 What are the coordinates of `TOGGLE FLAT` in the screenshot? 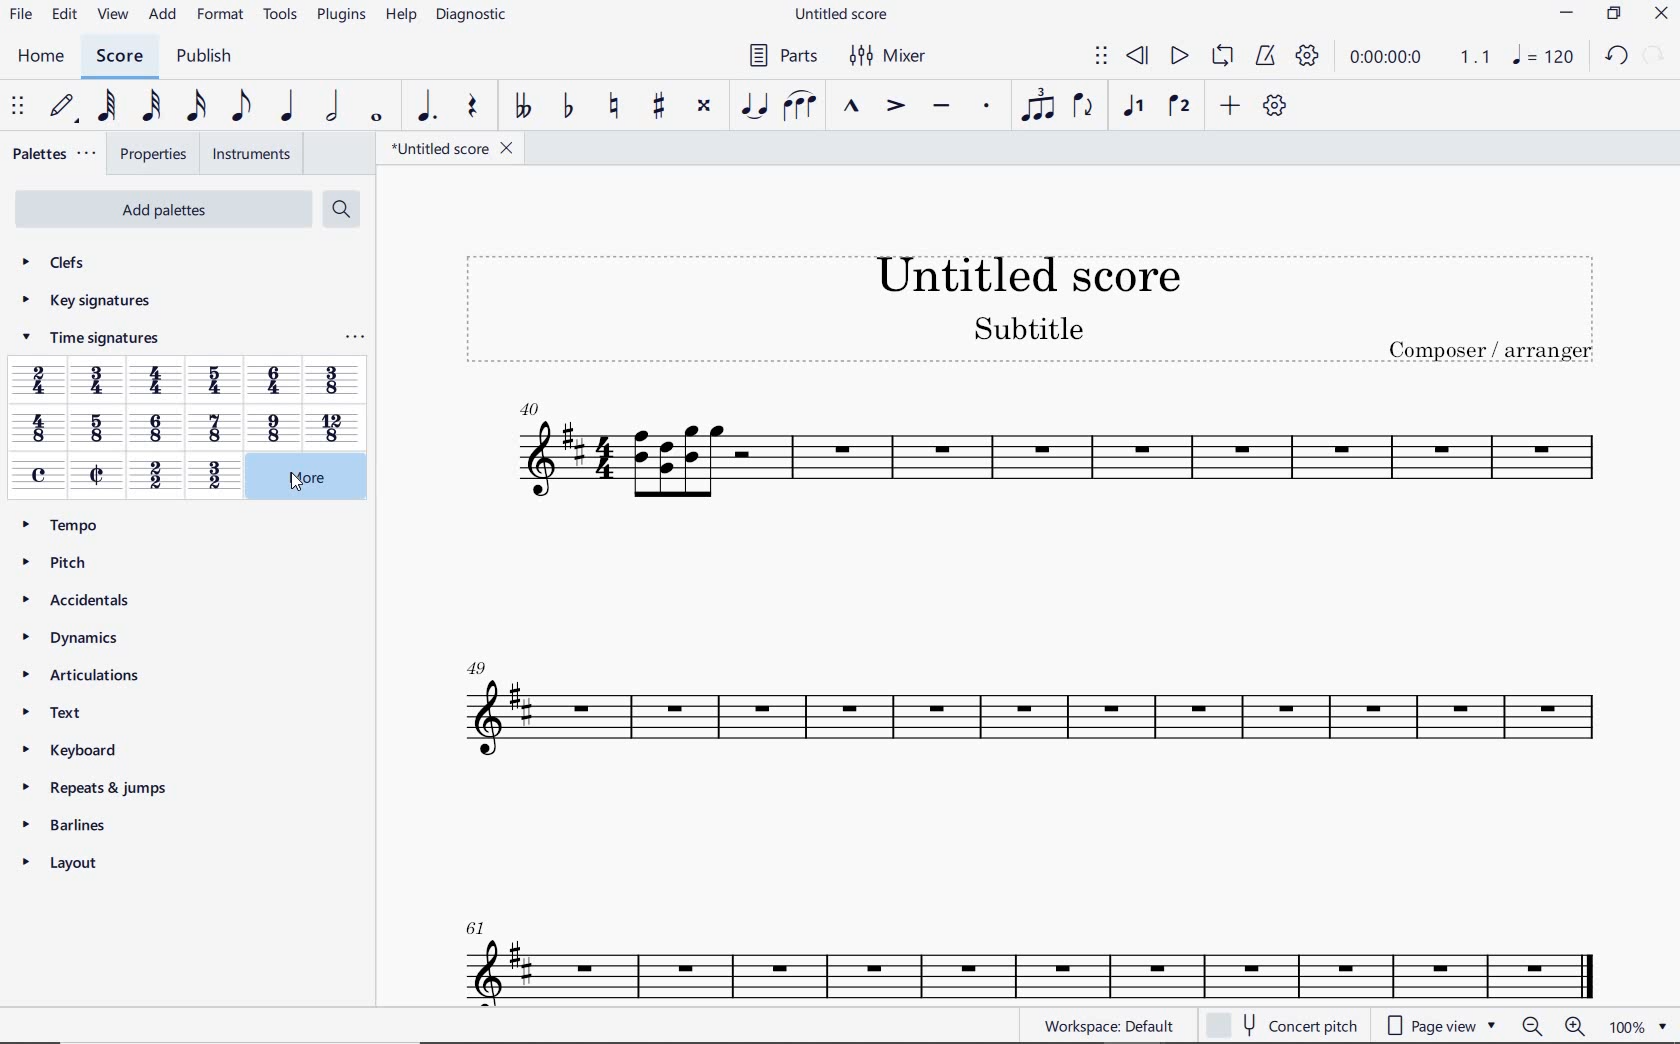 It's located at (566, 107).